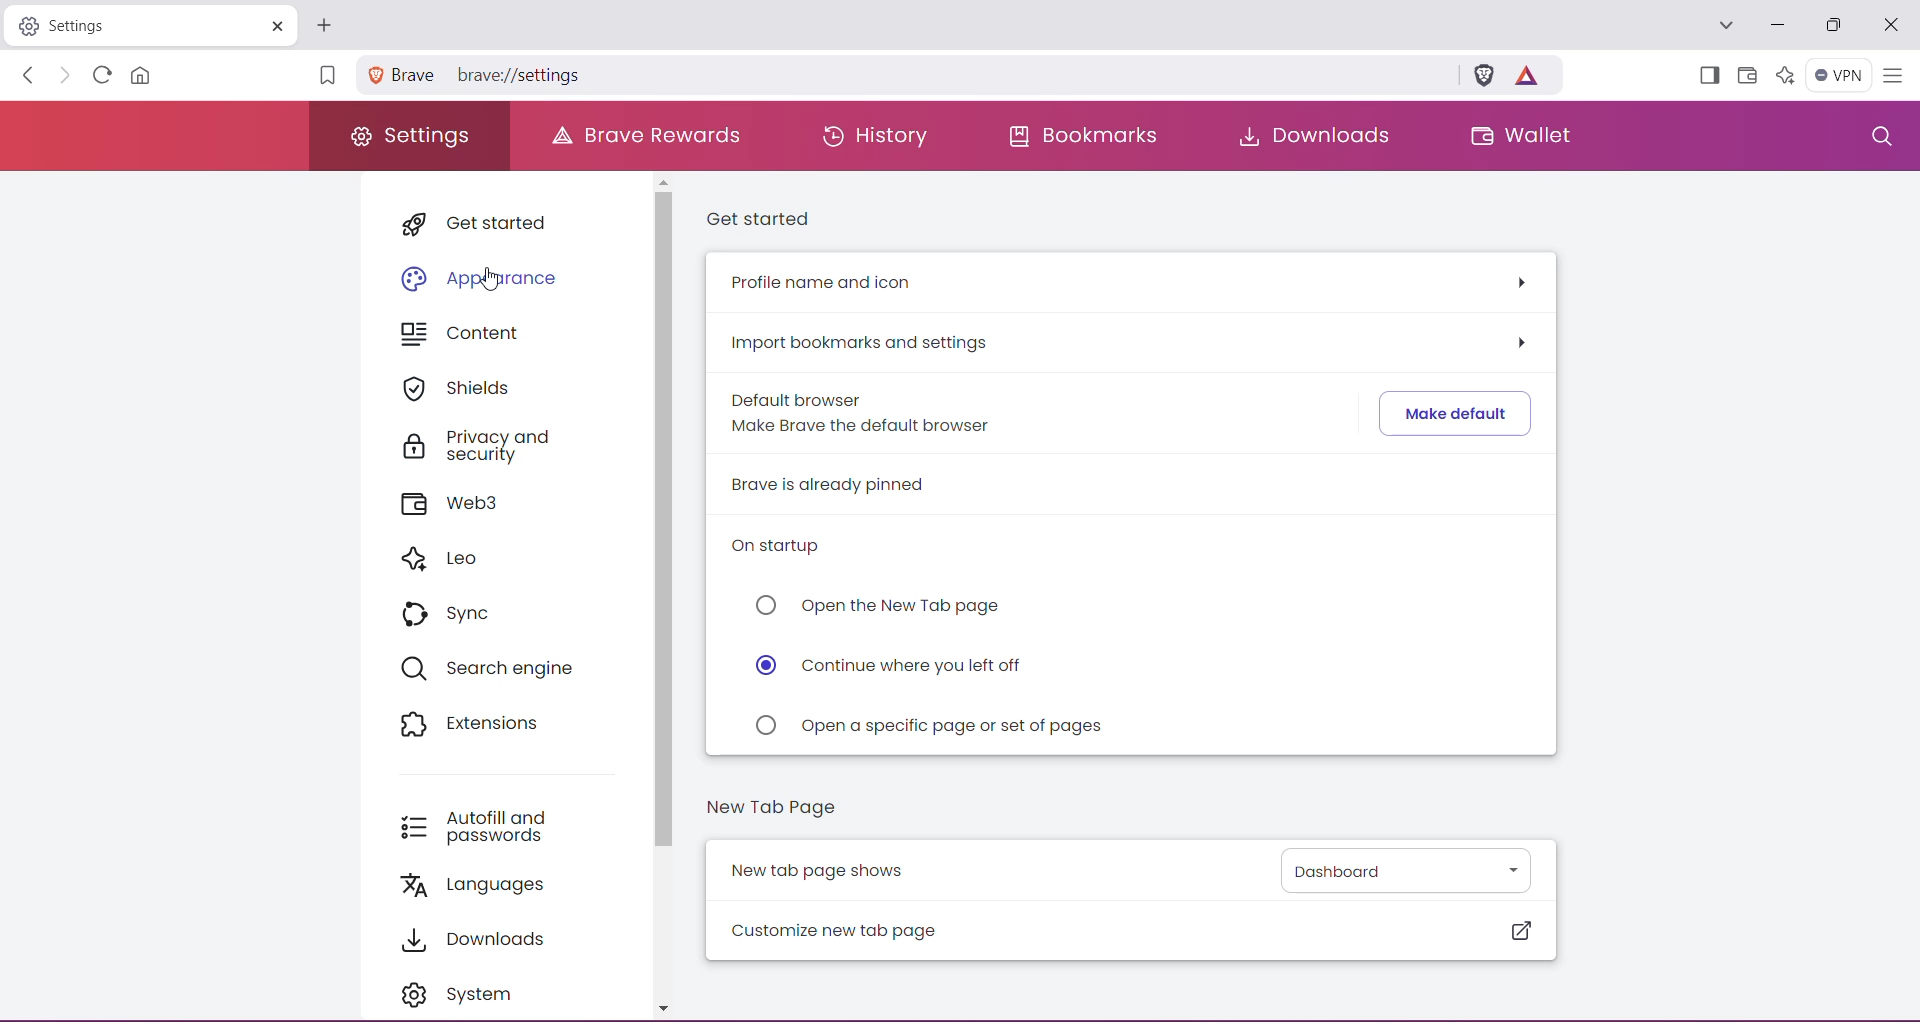  I want to click on Brave Shields, so click(1484, 73).